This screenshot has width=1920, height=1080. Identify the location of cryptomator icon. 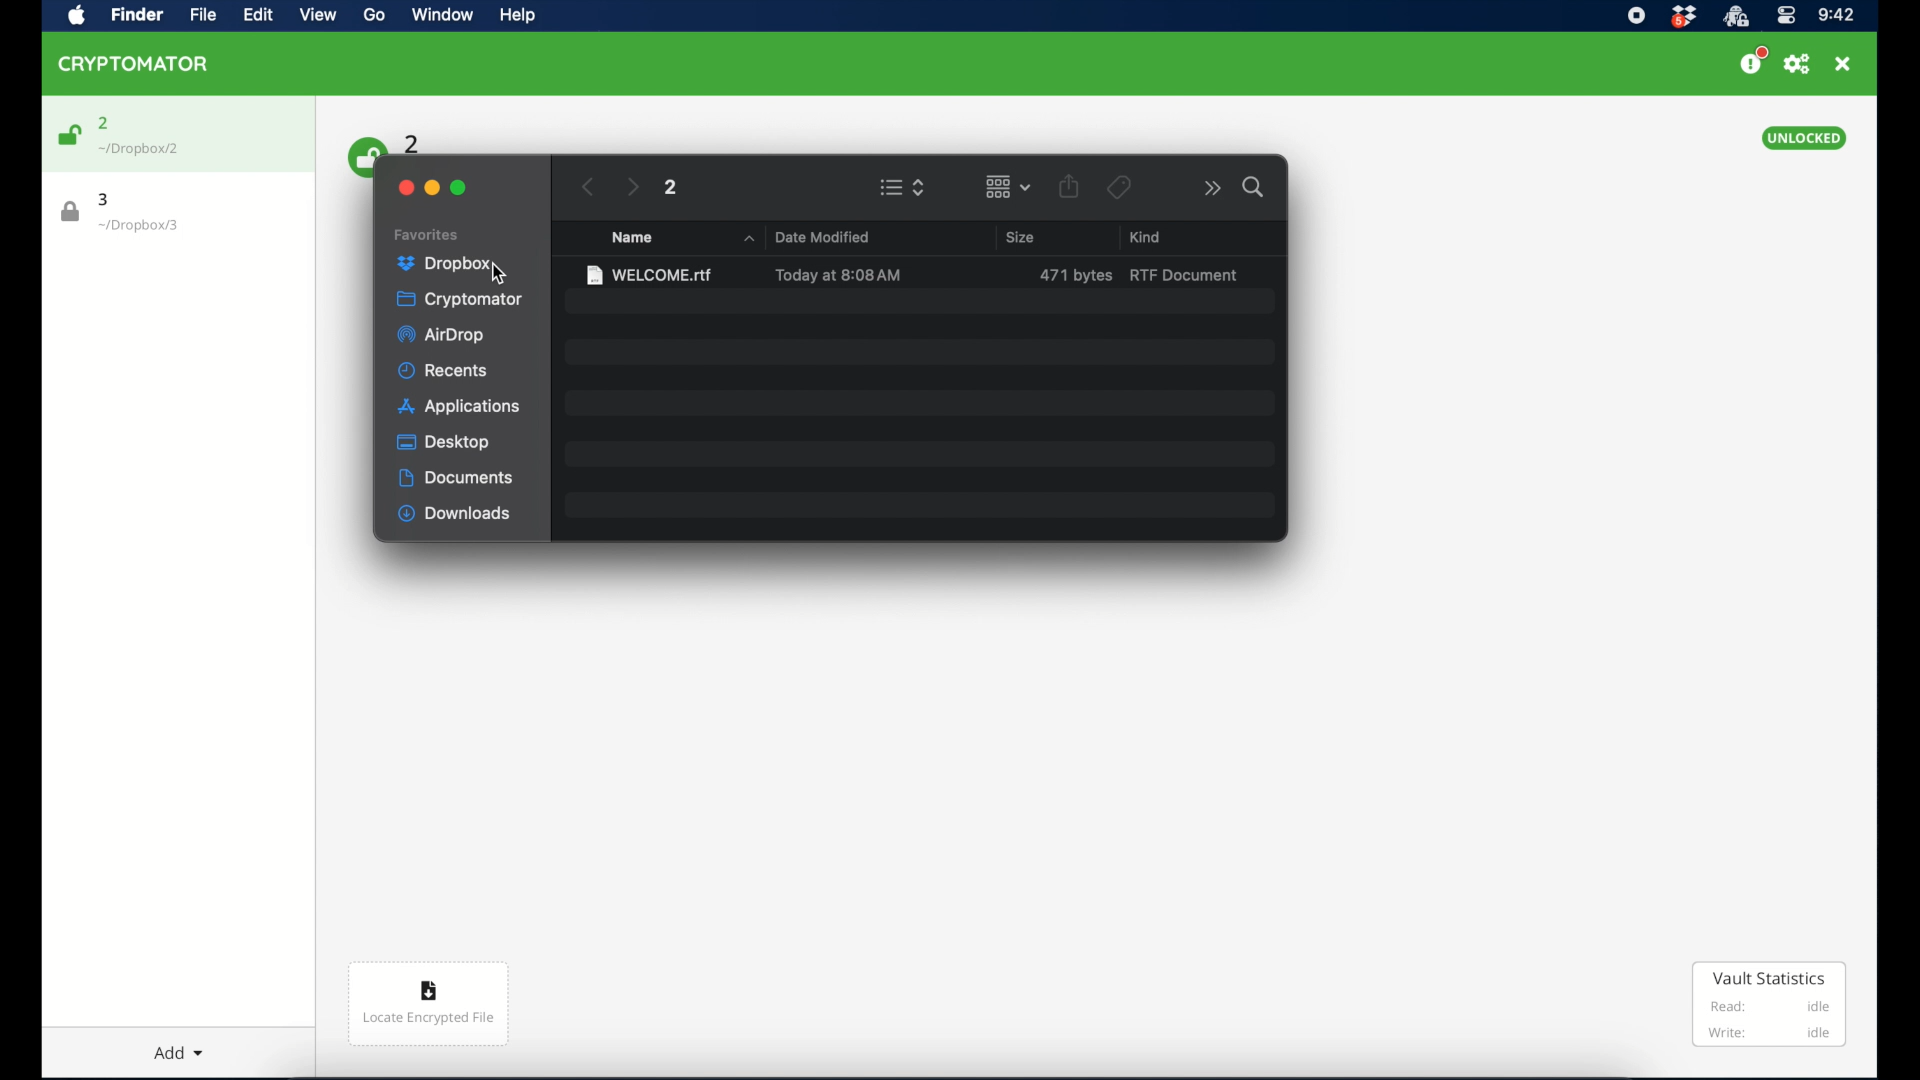
(1735, 17).